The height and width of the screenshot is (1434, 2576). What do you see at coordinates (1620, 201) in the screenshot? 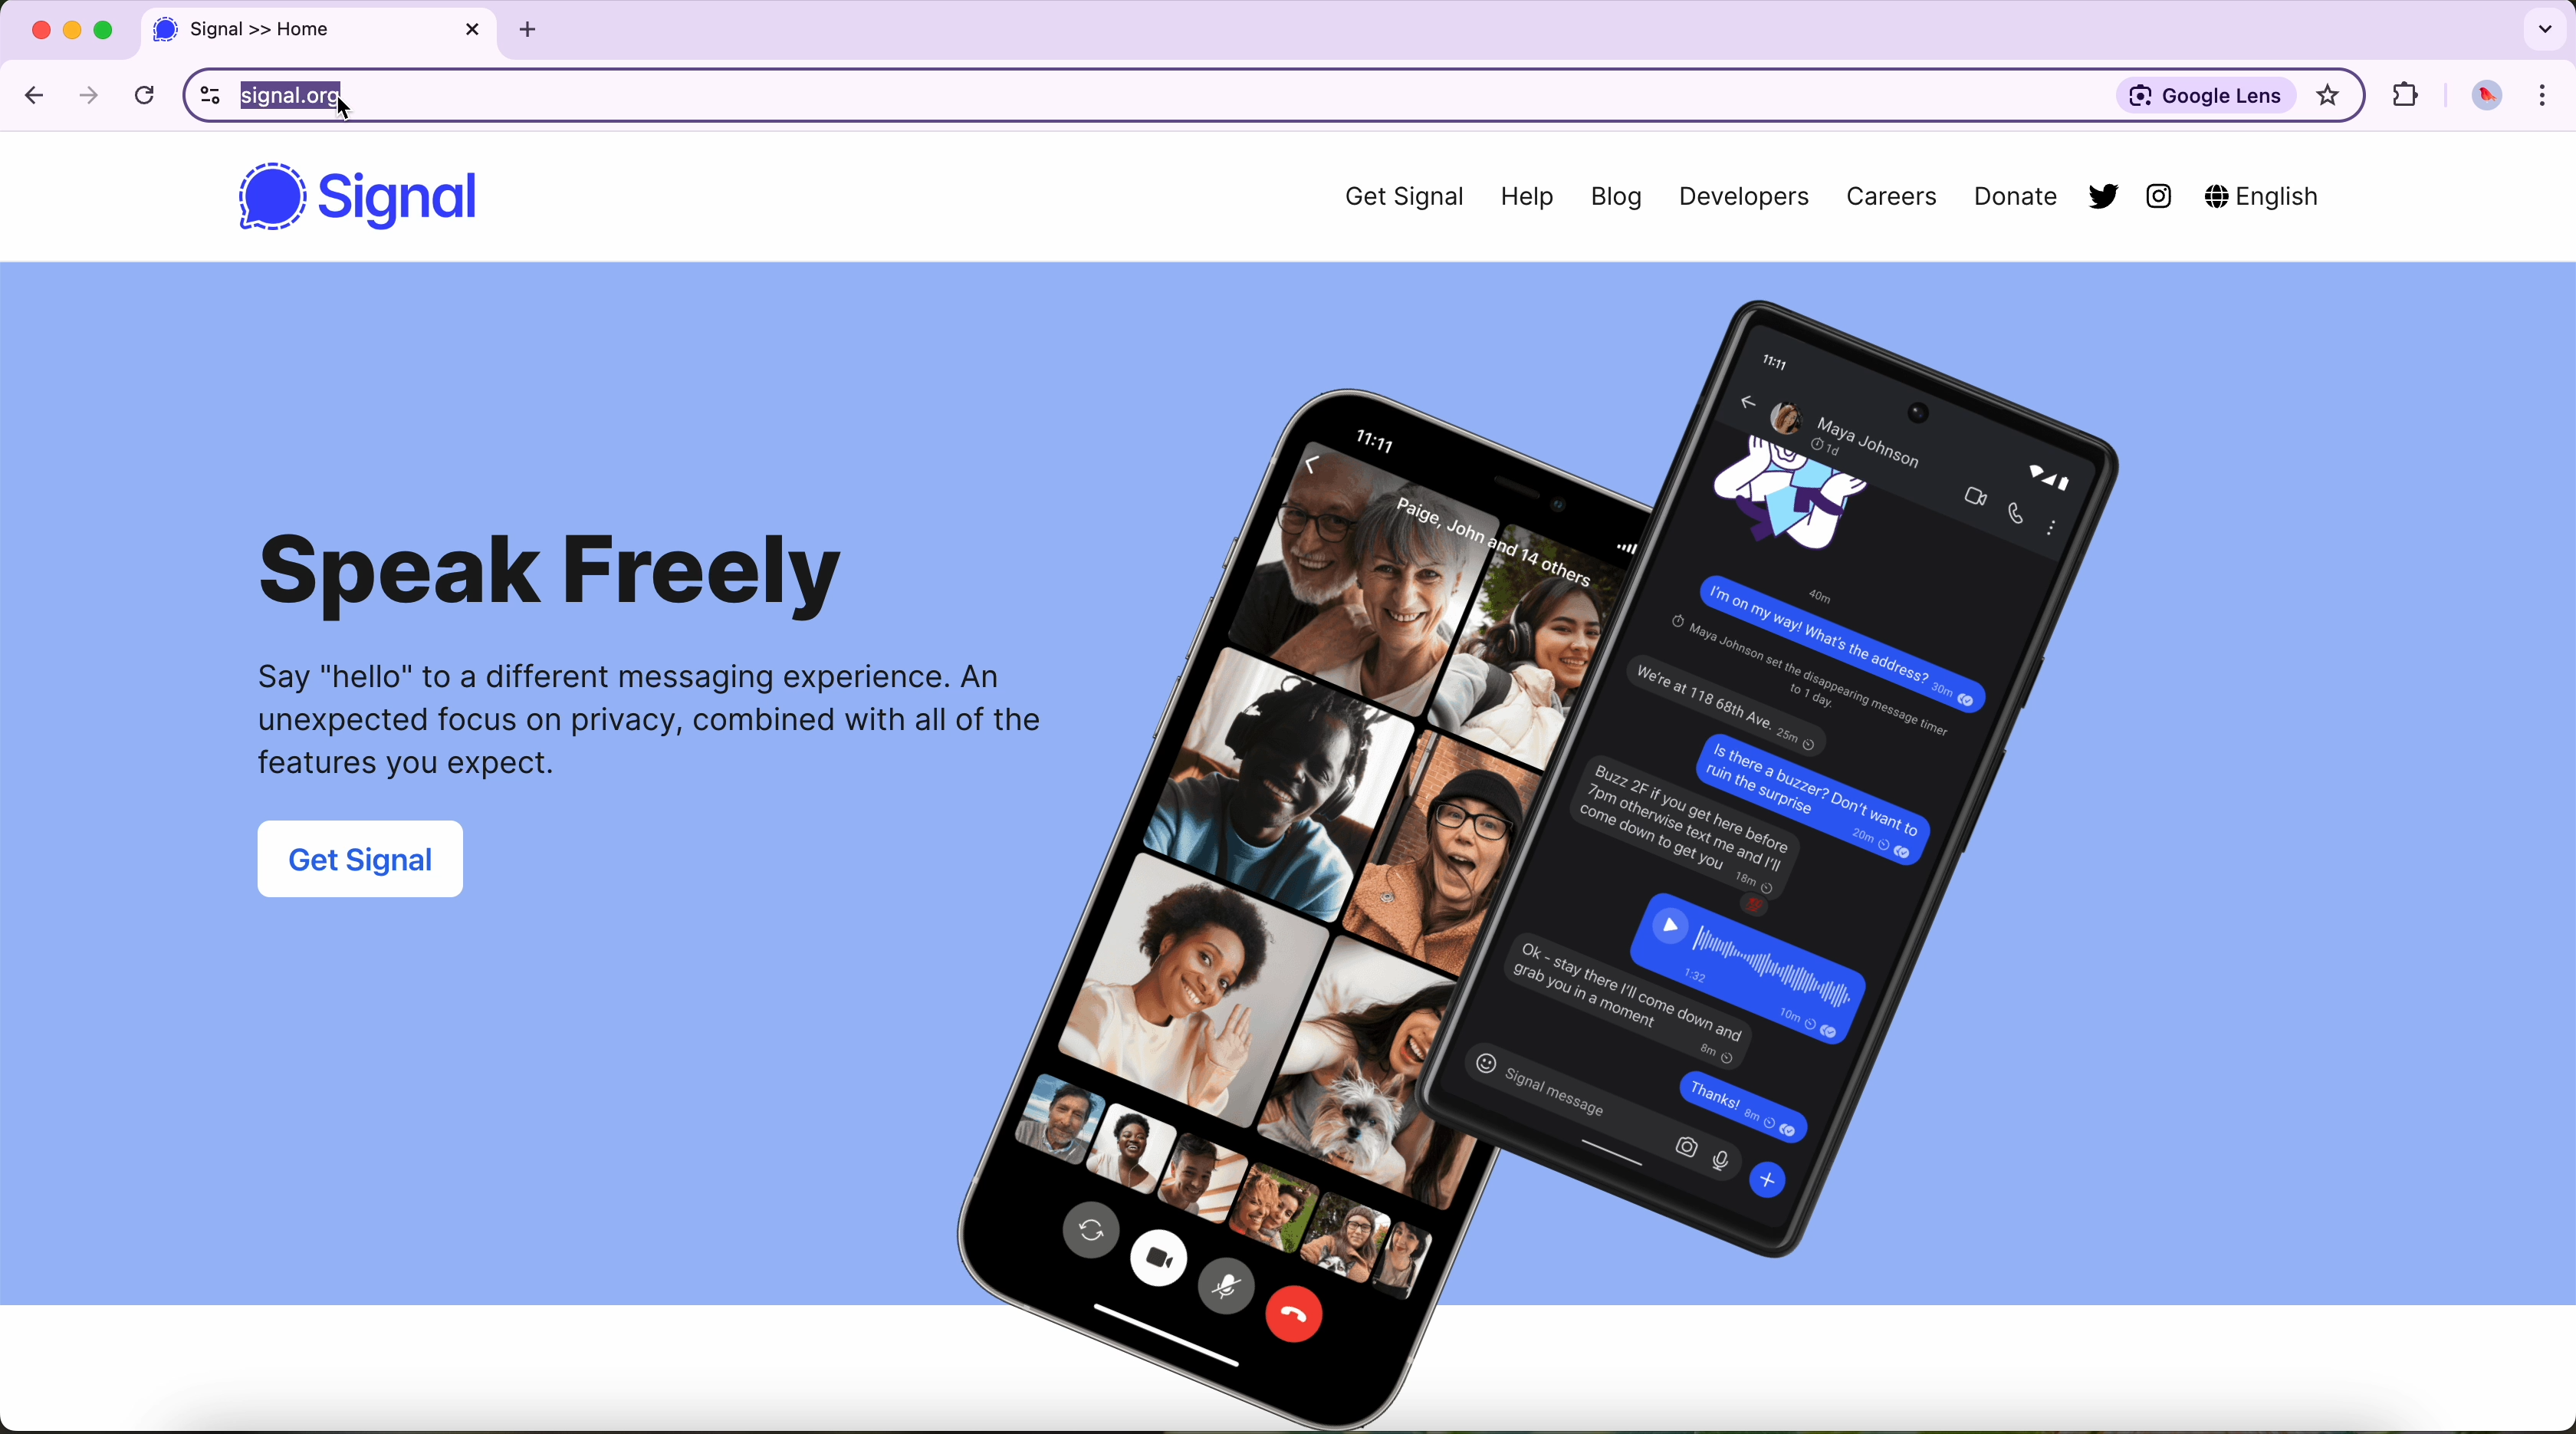
I see `Blog` at bounding box center [1620, 201].